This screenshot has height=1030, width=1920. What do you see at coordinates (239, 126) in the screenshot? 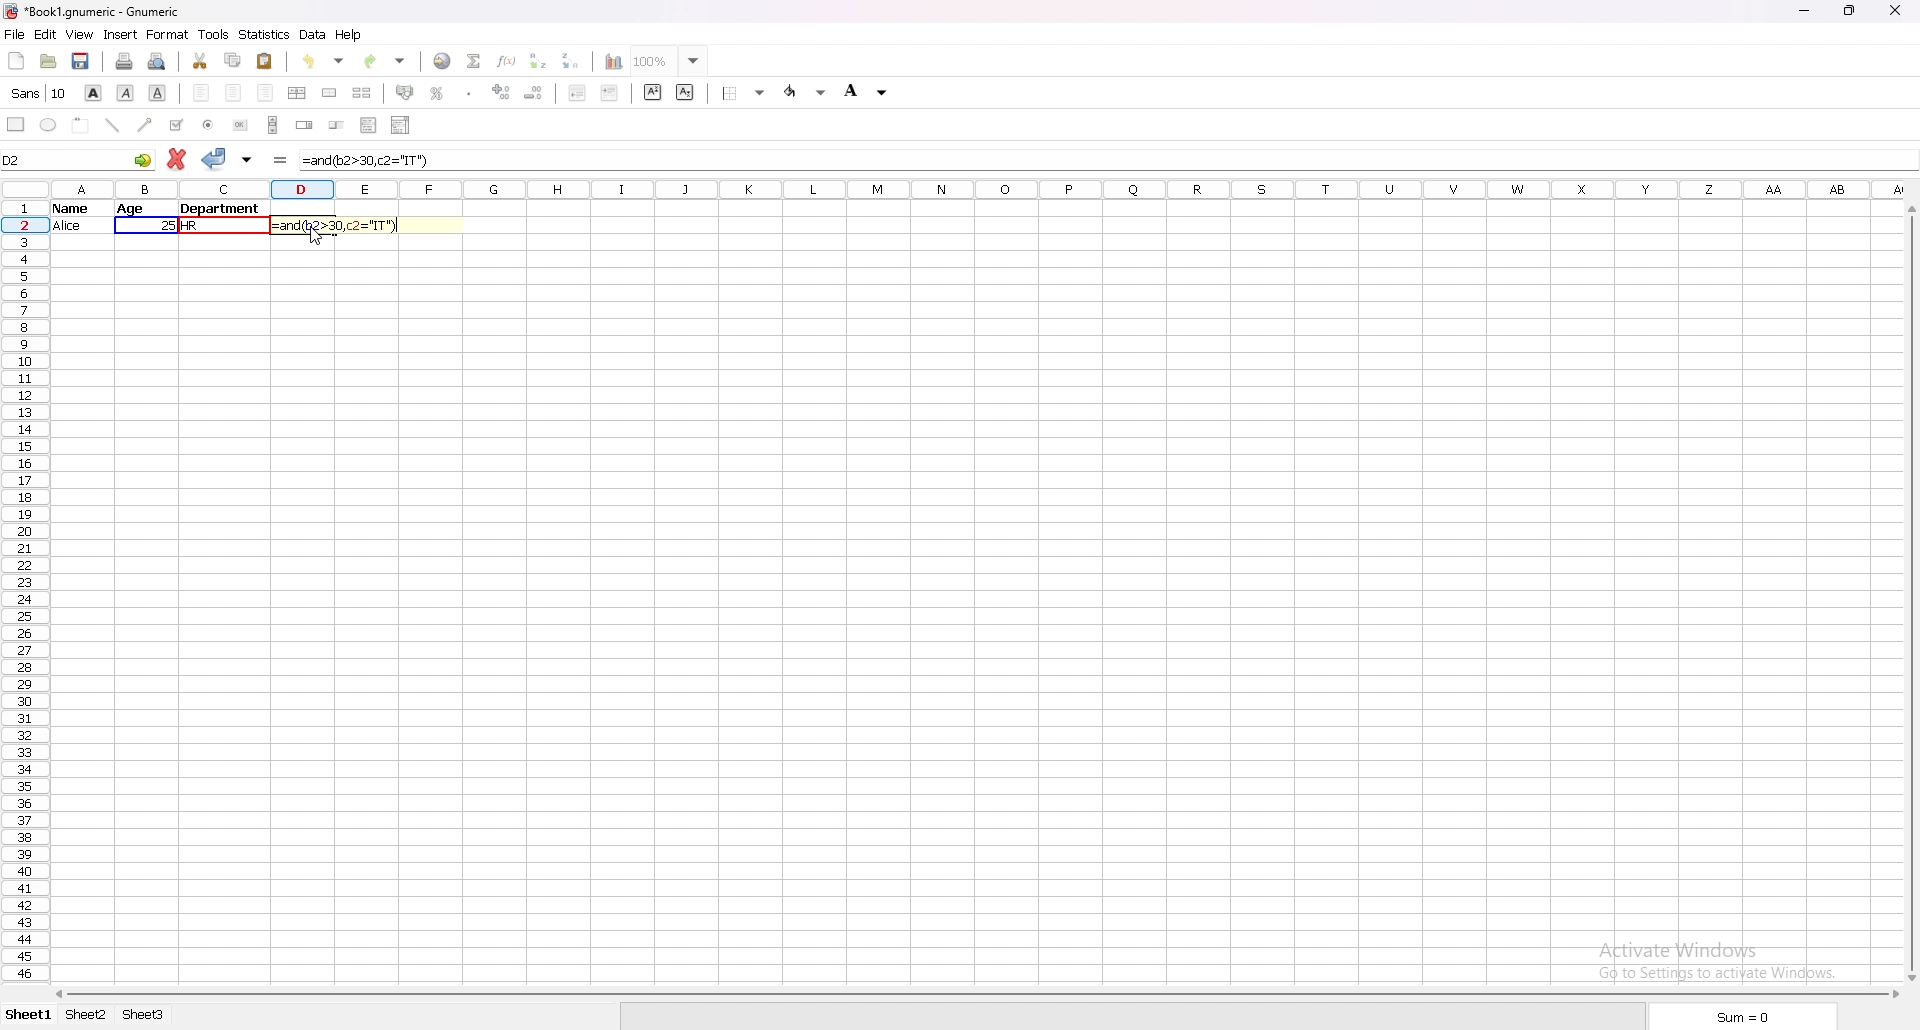
I see `button` at bounding box center [239, 126].